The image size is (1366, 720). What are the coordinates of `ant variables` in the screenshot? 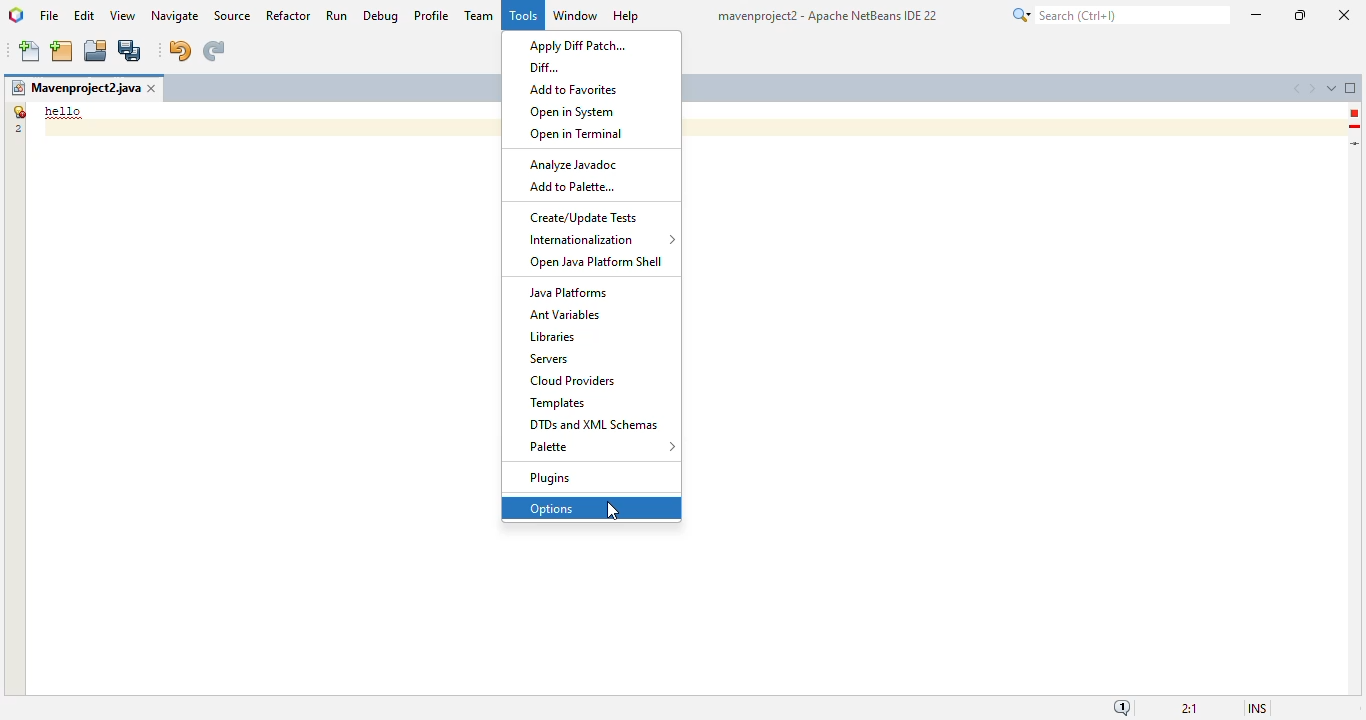 It's located at (567, 315).